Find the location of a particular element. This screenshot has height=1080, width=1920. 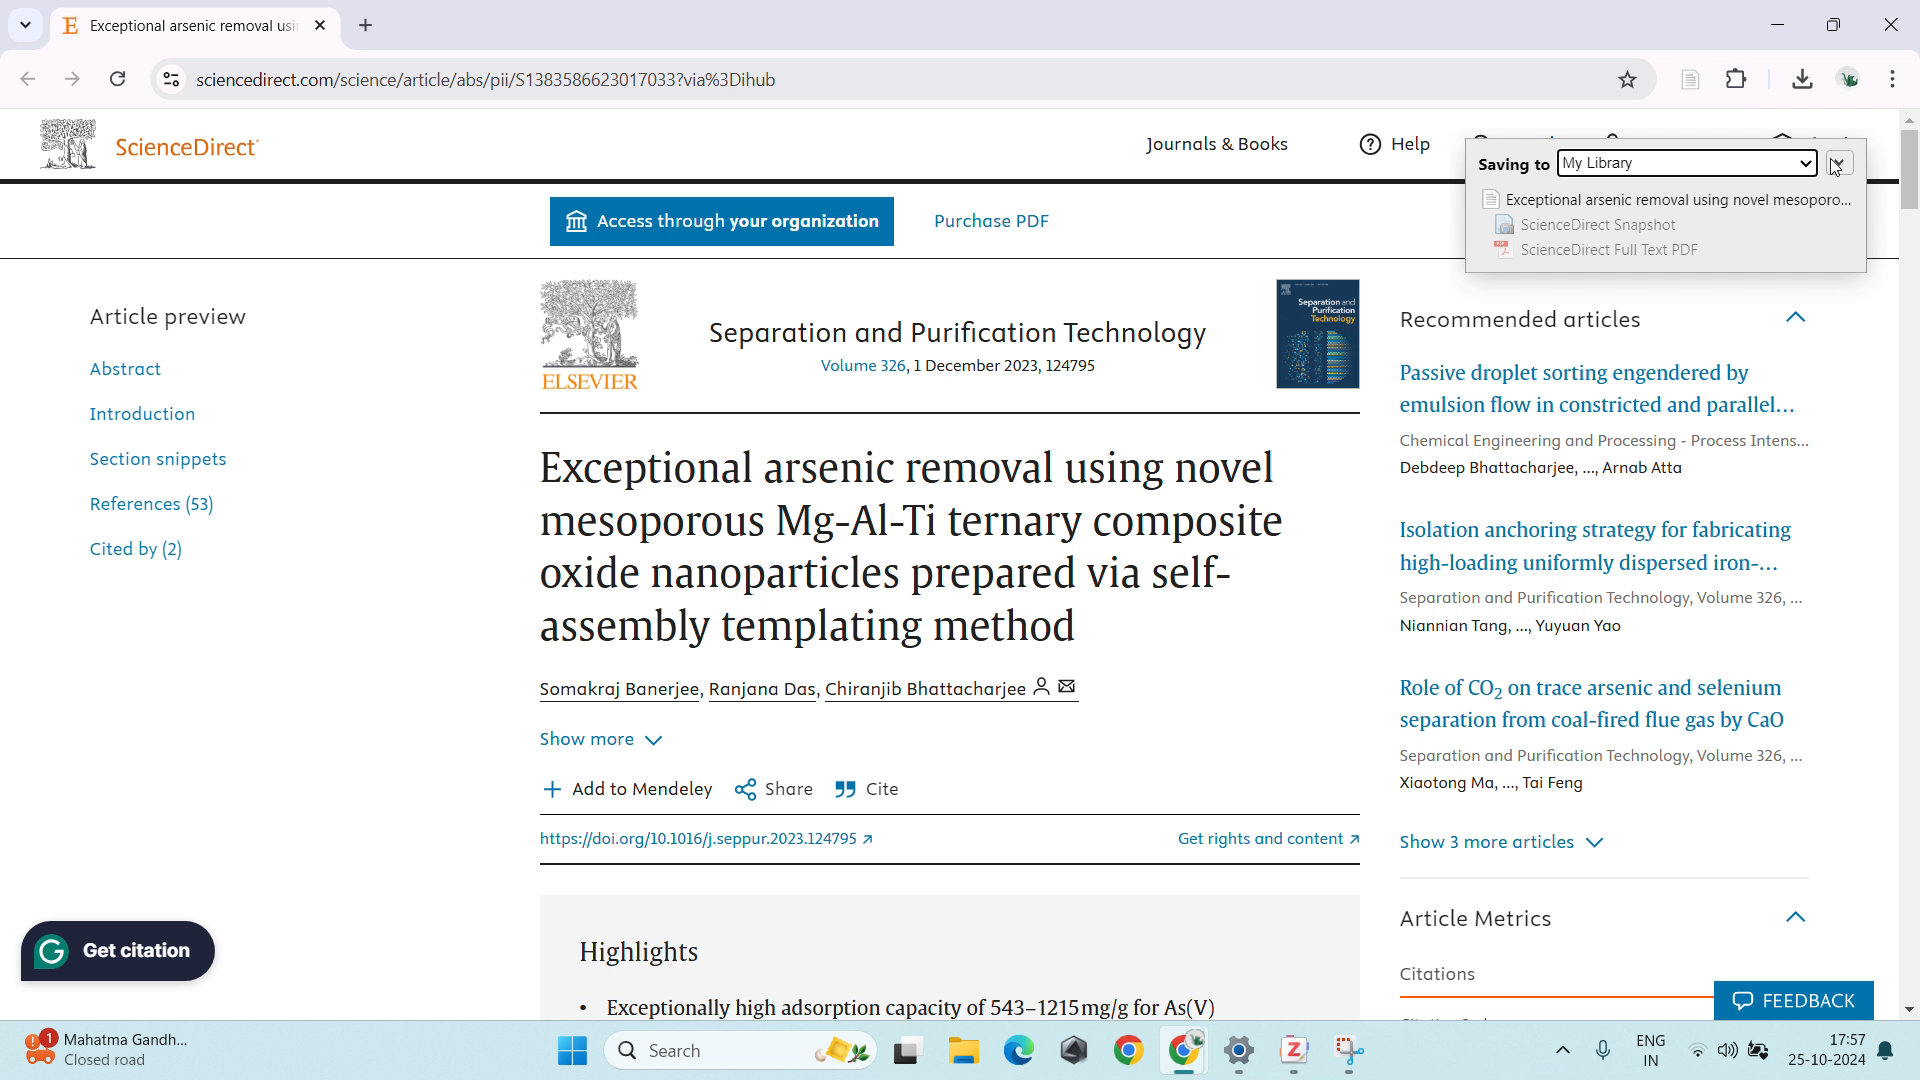

https://doi.org/10.1016/j.seppur.2023.124795 2 is located at coordinates (713, 841).